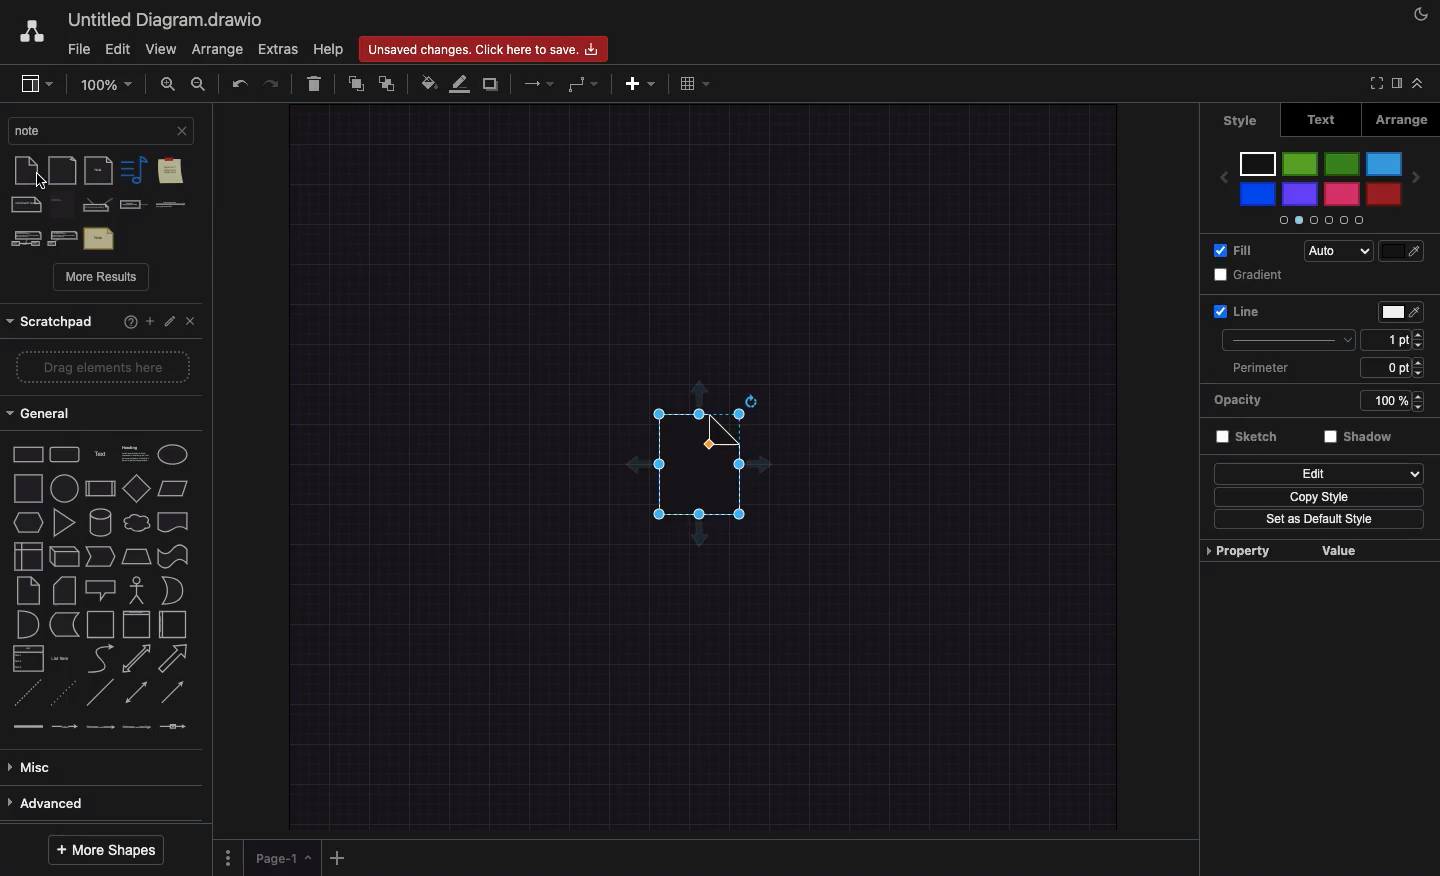 The width and height of the screenshot is (1440, 876). What do you see at coordinates (1344, 551) in the screenshot?
I see `value` at bounding box center [1344, 551].